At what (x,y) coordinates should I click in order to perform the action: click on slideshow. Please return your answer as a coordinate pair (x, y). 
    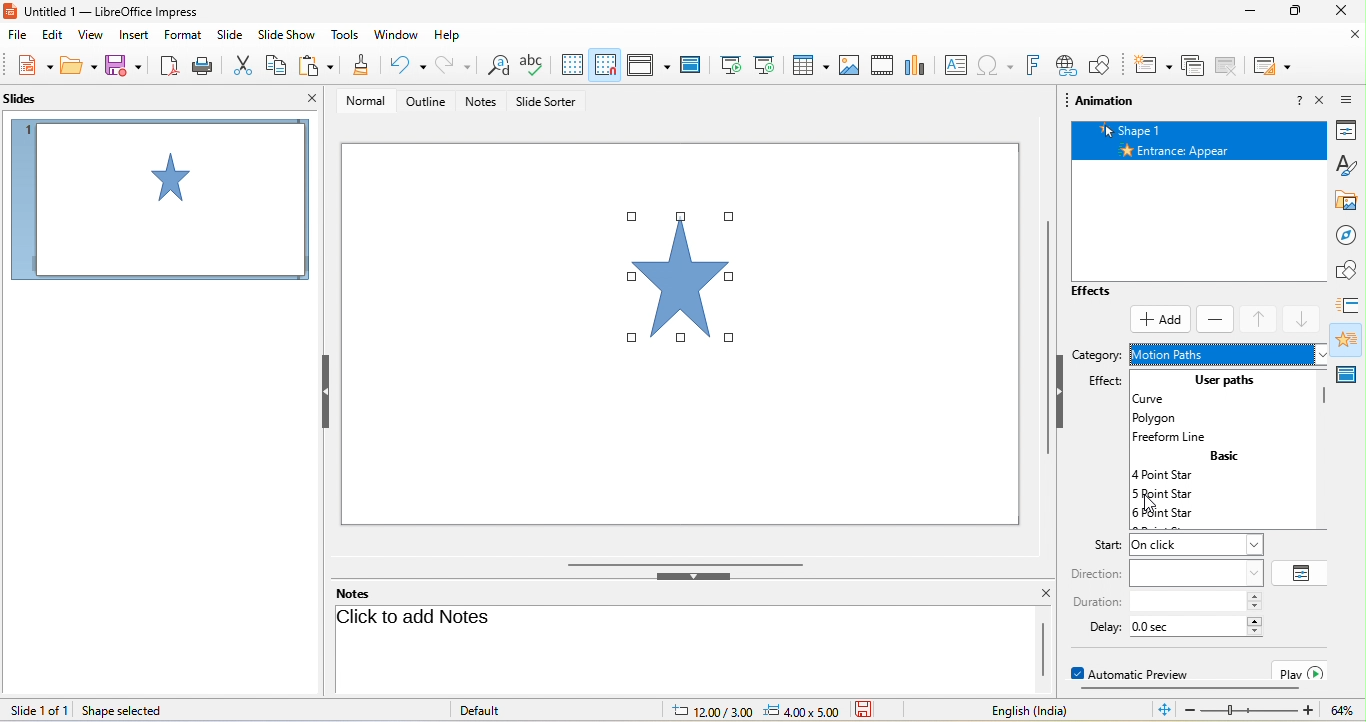
    Looking at the image, I should click on (286, 36).